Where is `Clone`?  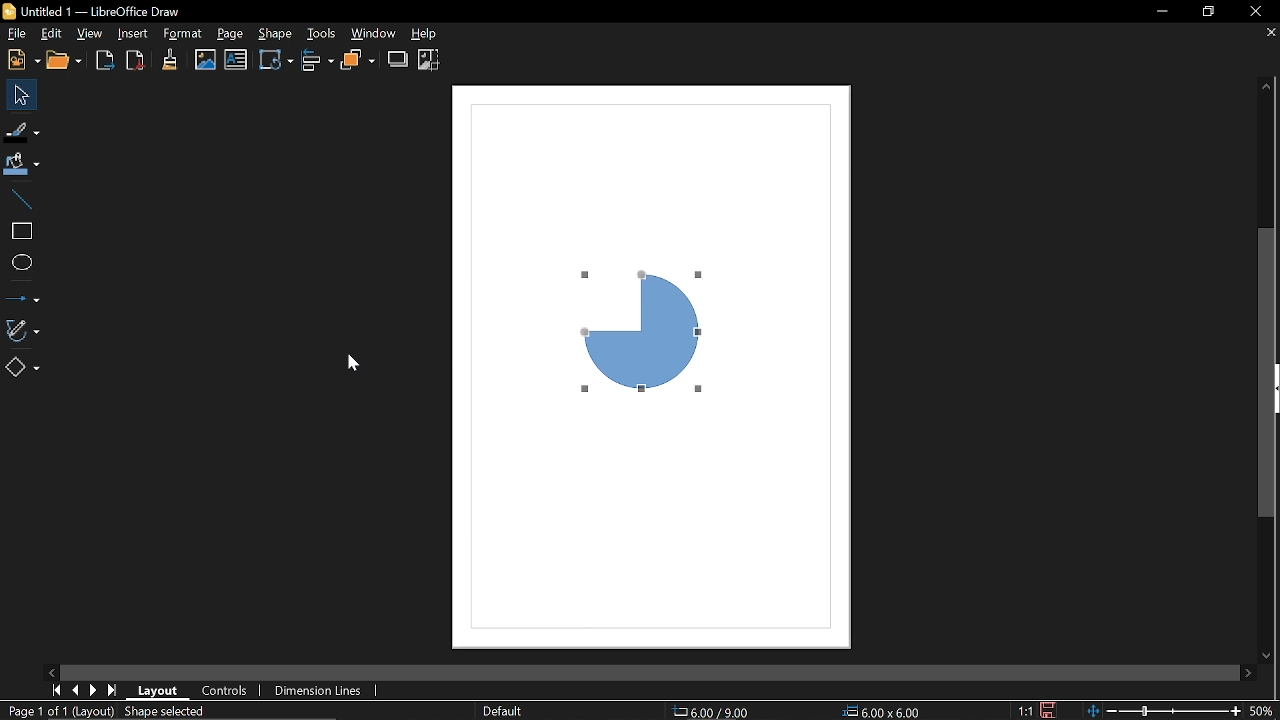
Clone is located at coordinates (167, 61).